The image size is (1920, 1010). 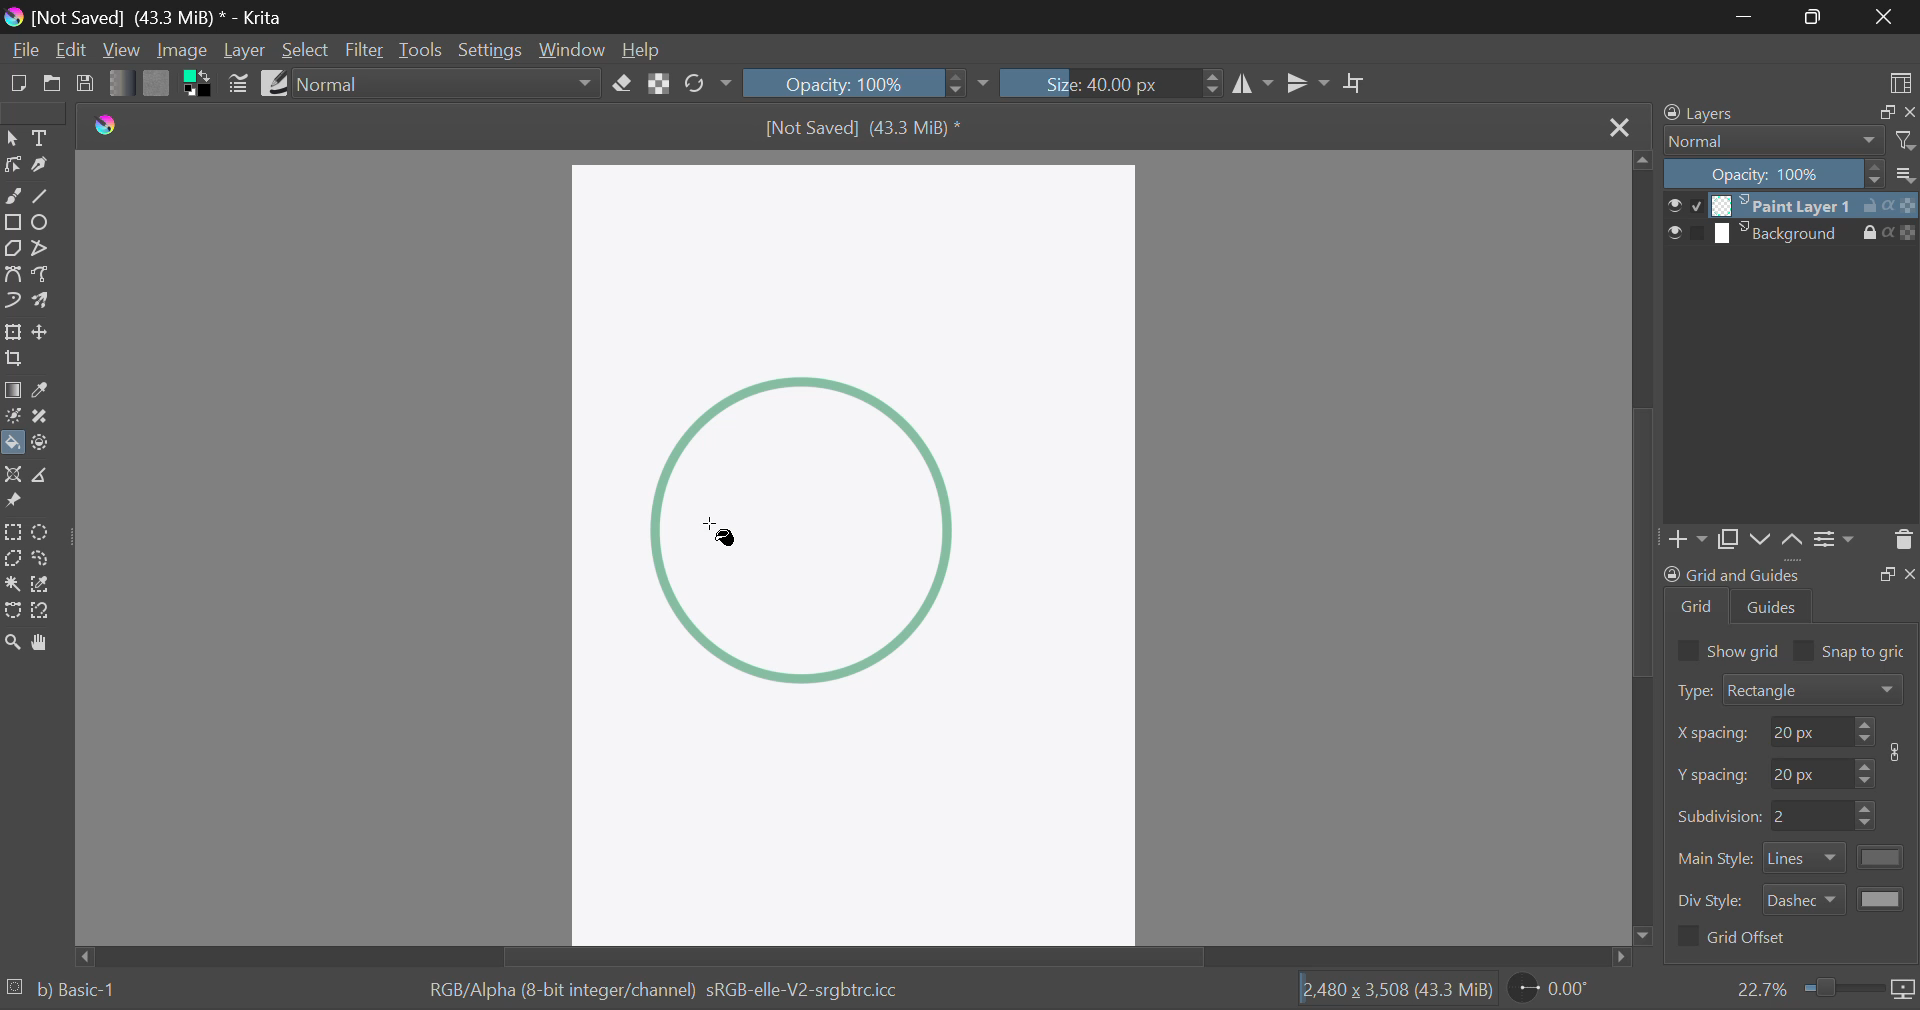 What do you see at coordinates (12, 560) in the screenshot?
I see `Polygon Selection` at bounding box center [12, 560].